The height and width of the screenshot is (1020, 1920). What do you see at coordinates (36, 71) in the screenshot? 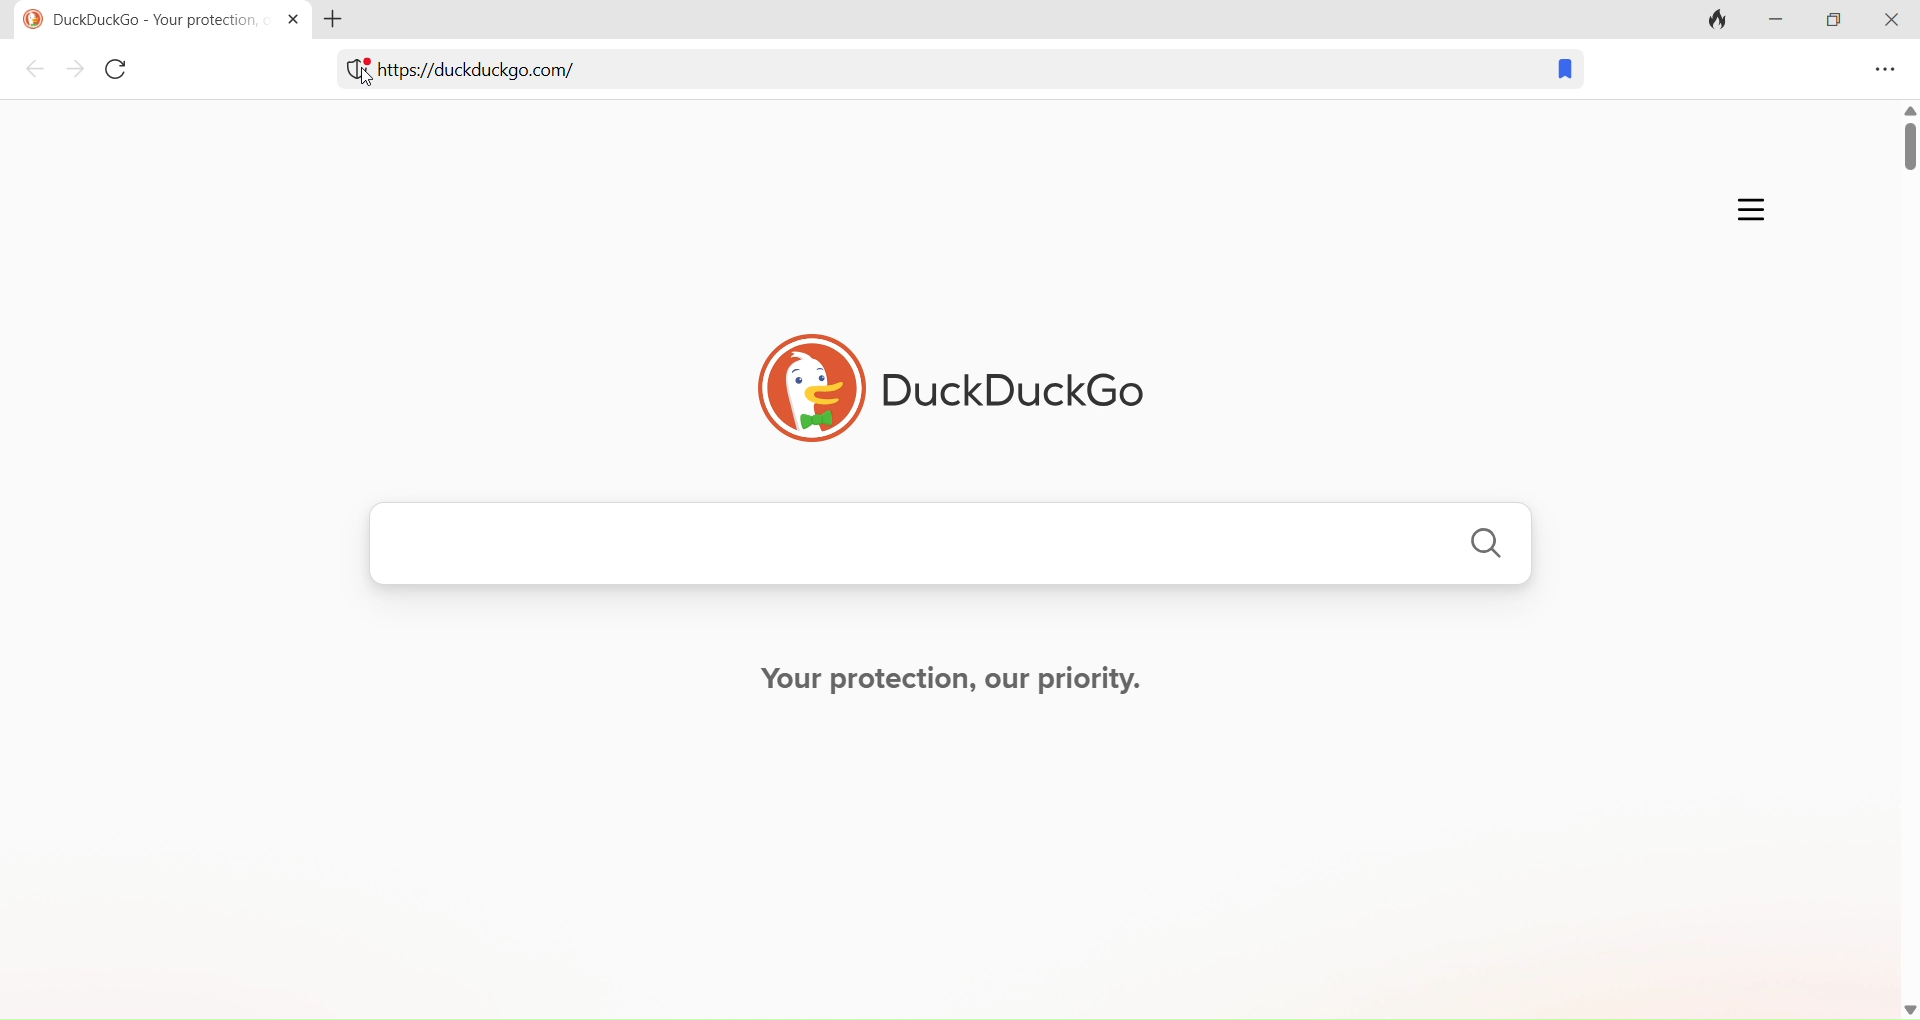
I see `back` at bounding box center [36, 71].